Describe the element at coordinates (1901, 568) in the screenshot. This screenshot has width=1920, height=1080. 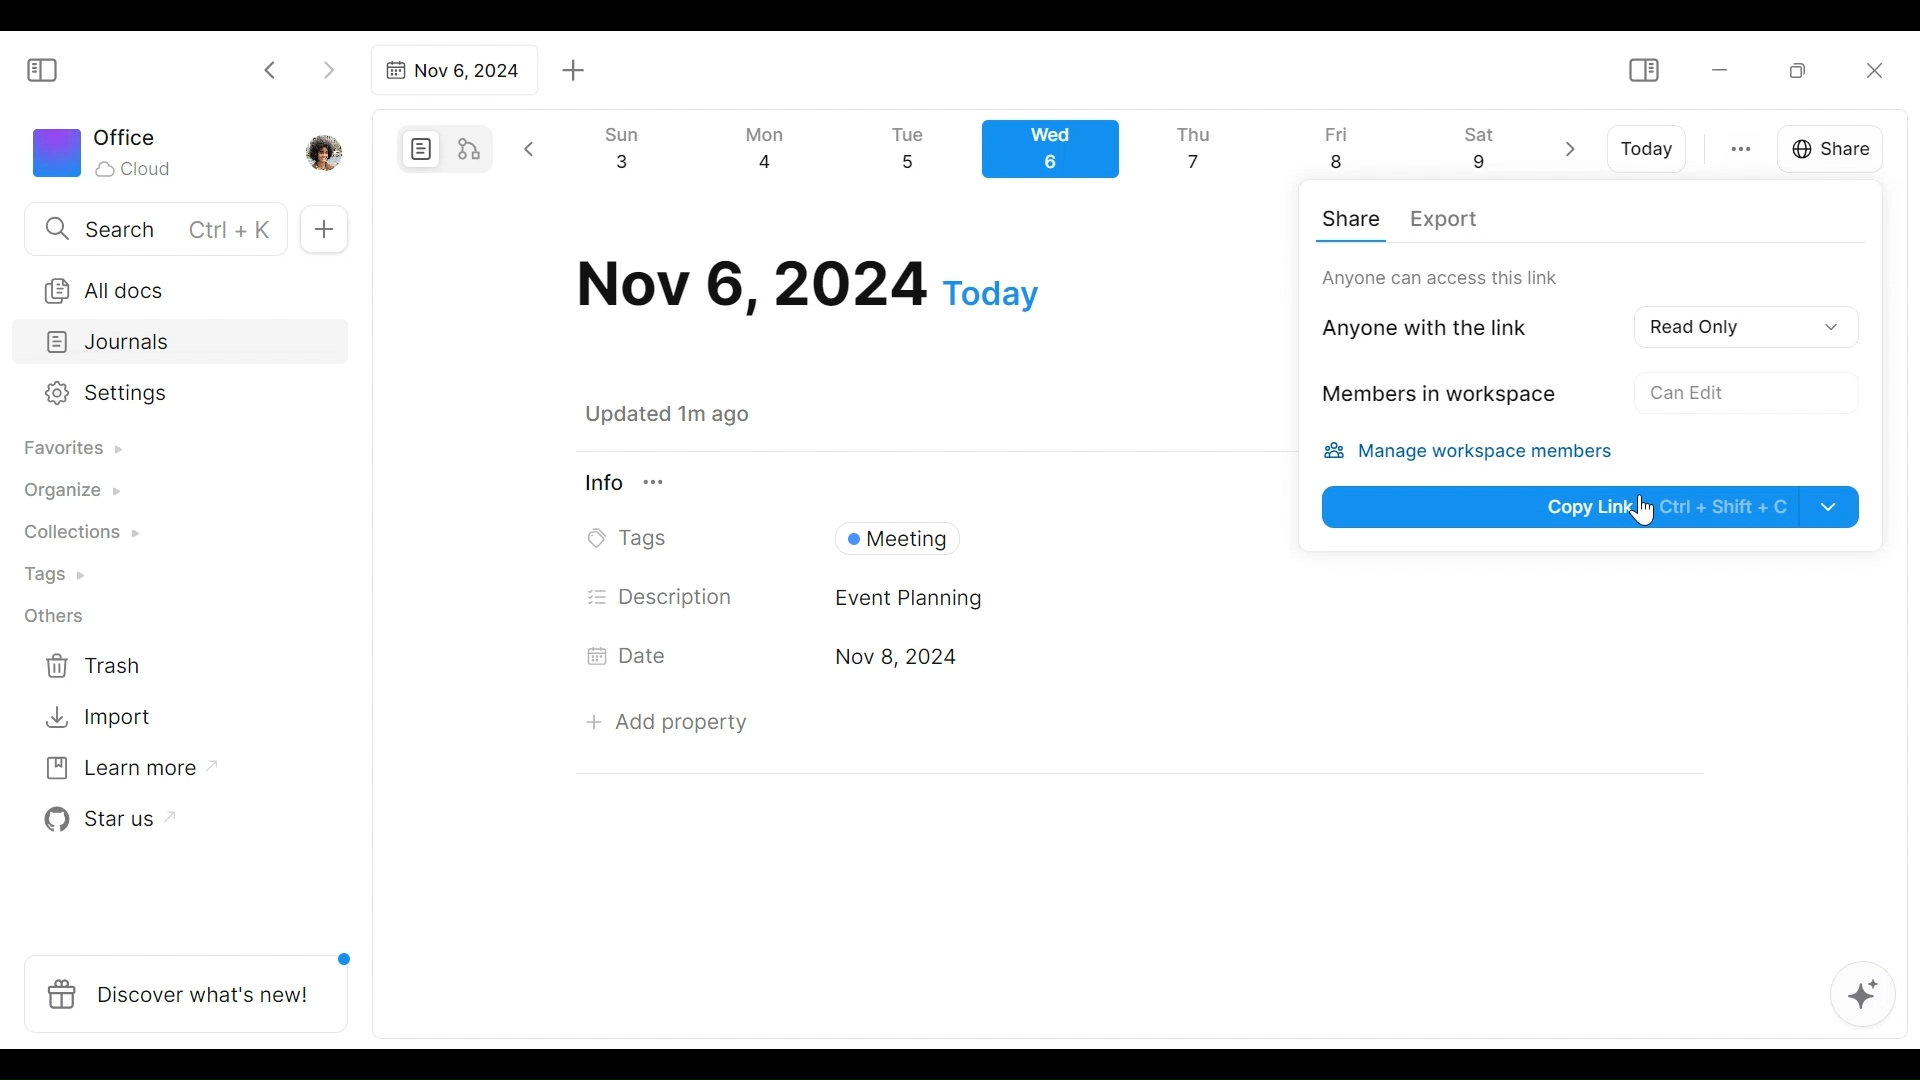
I see `vertical scrollbar` at that location.